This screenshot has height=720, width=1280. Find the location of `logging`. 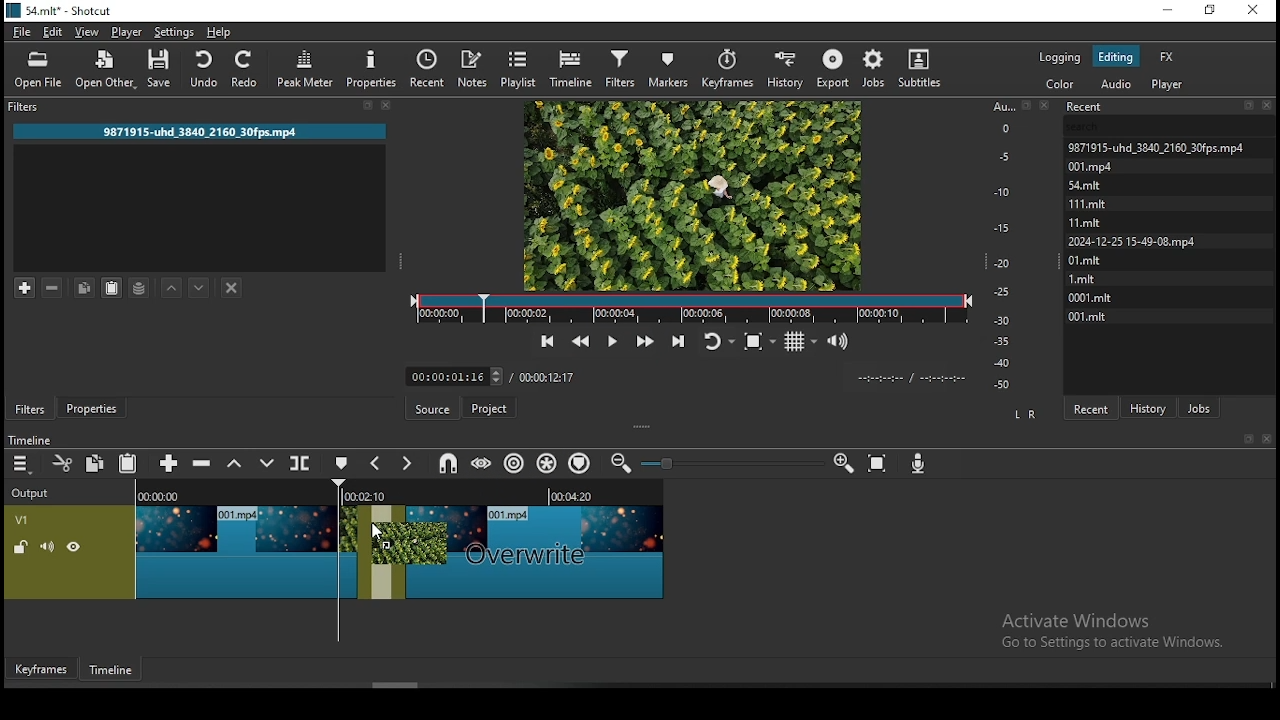

logging is located at coordinates (1059, 57).